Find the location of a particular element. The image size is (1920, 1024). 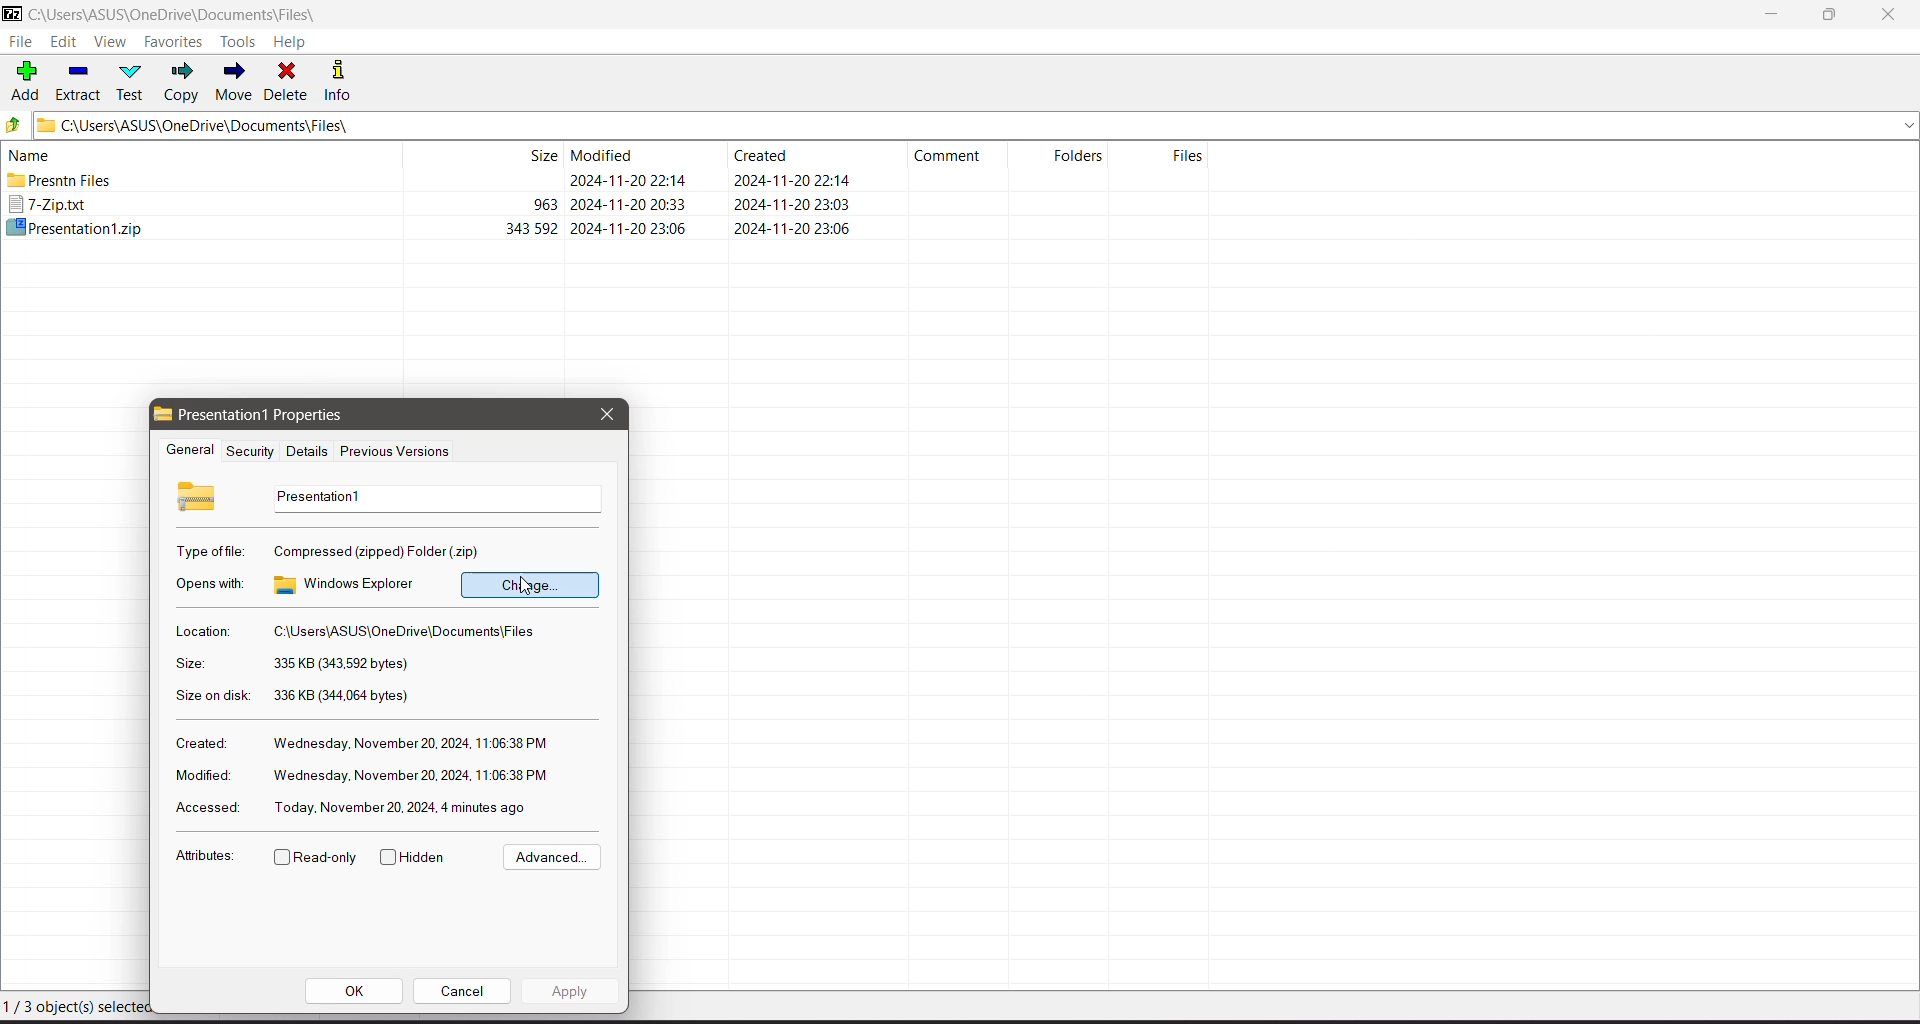

Minimize is located at coordinates (1772, 15).